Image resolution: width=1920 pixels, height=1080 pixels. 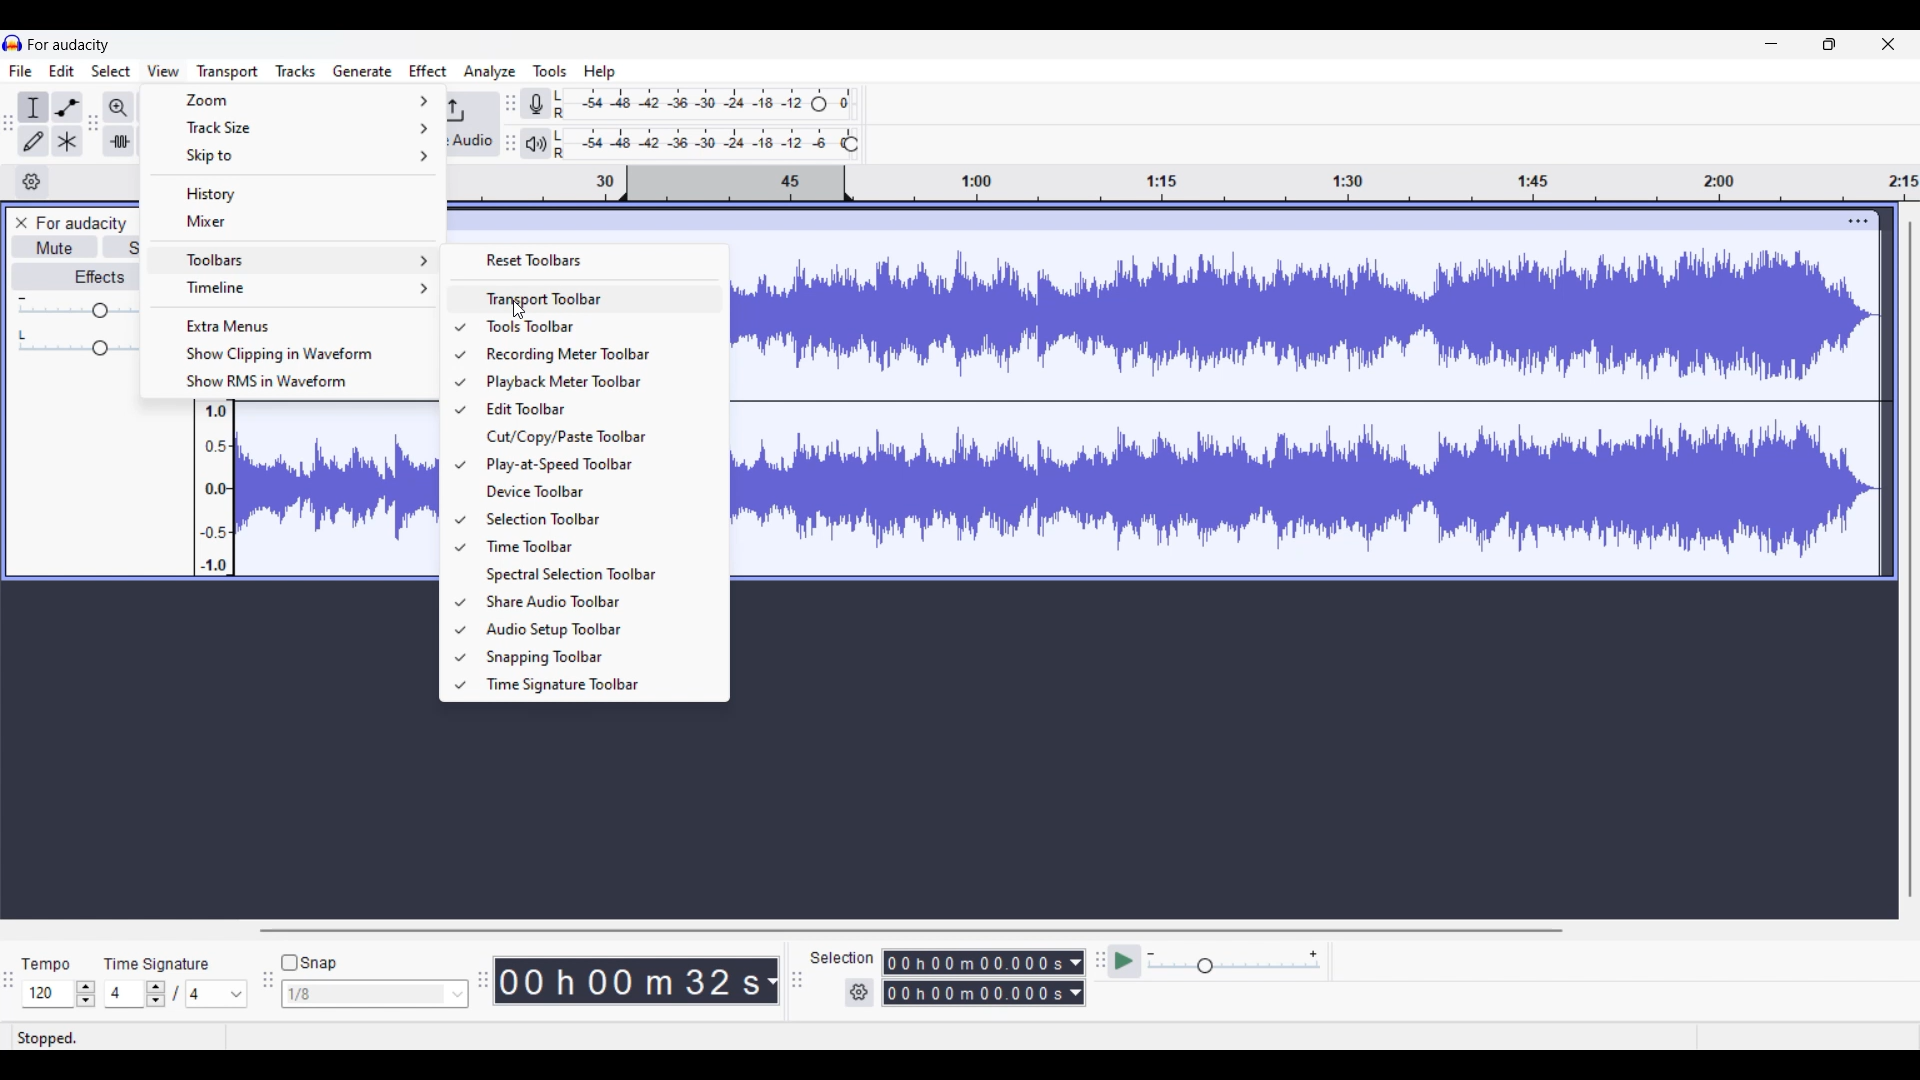 What do you see at coordinates (600, 73) in the screenshot?
I see `Help menu` at bounding box center [600, 73].